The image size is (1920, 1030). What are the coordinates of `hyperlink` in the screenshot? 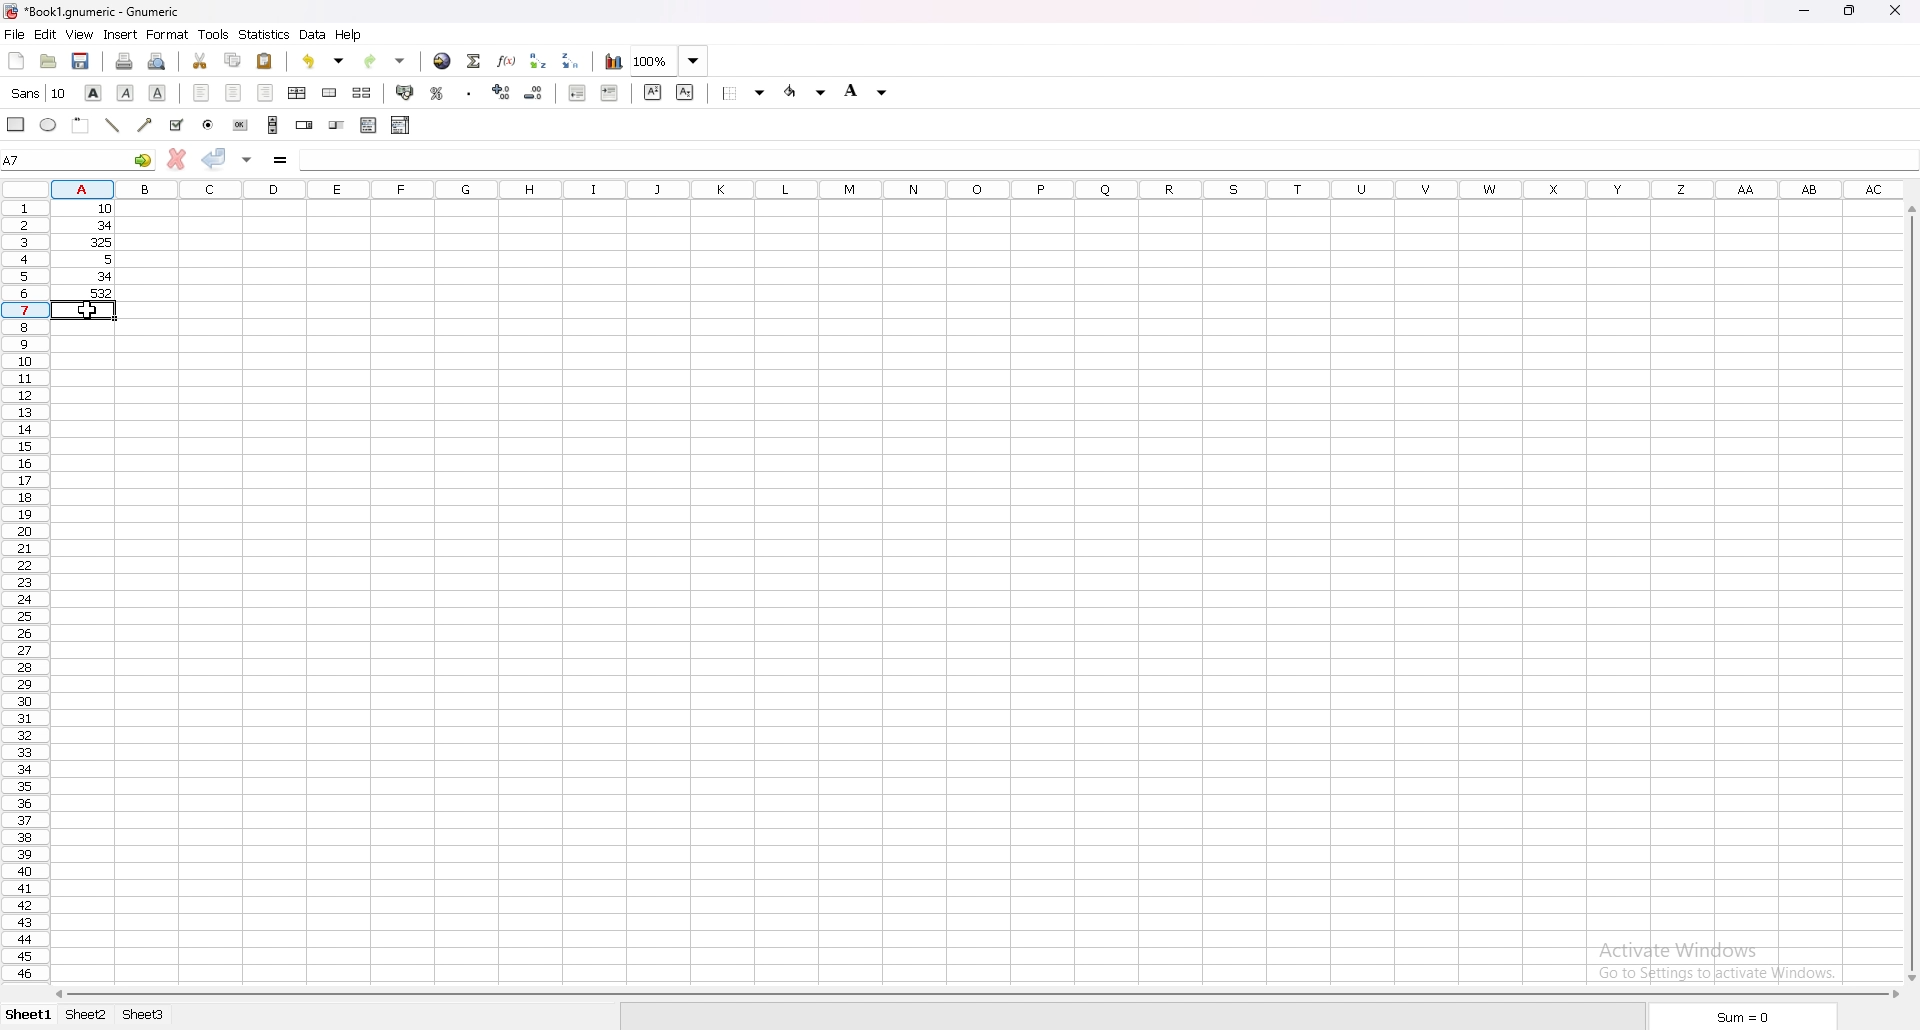 It's located at (441, 60).